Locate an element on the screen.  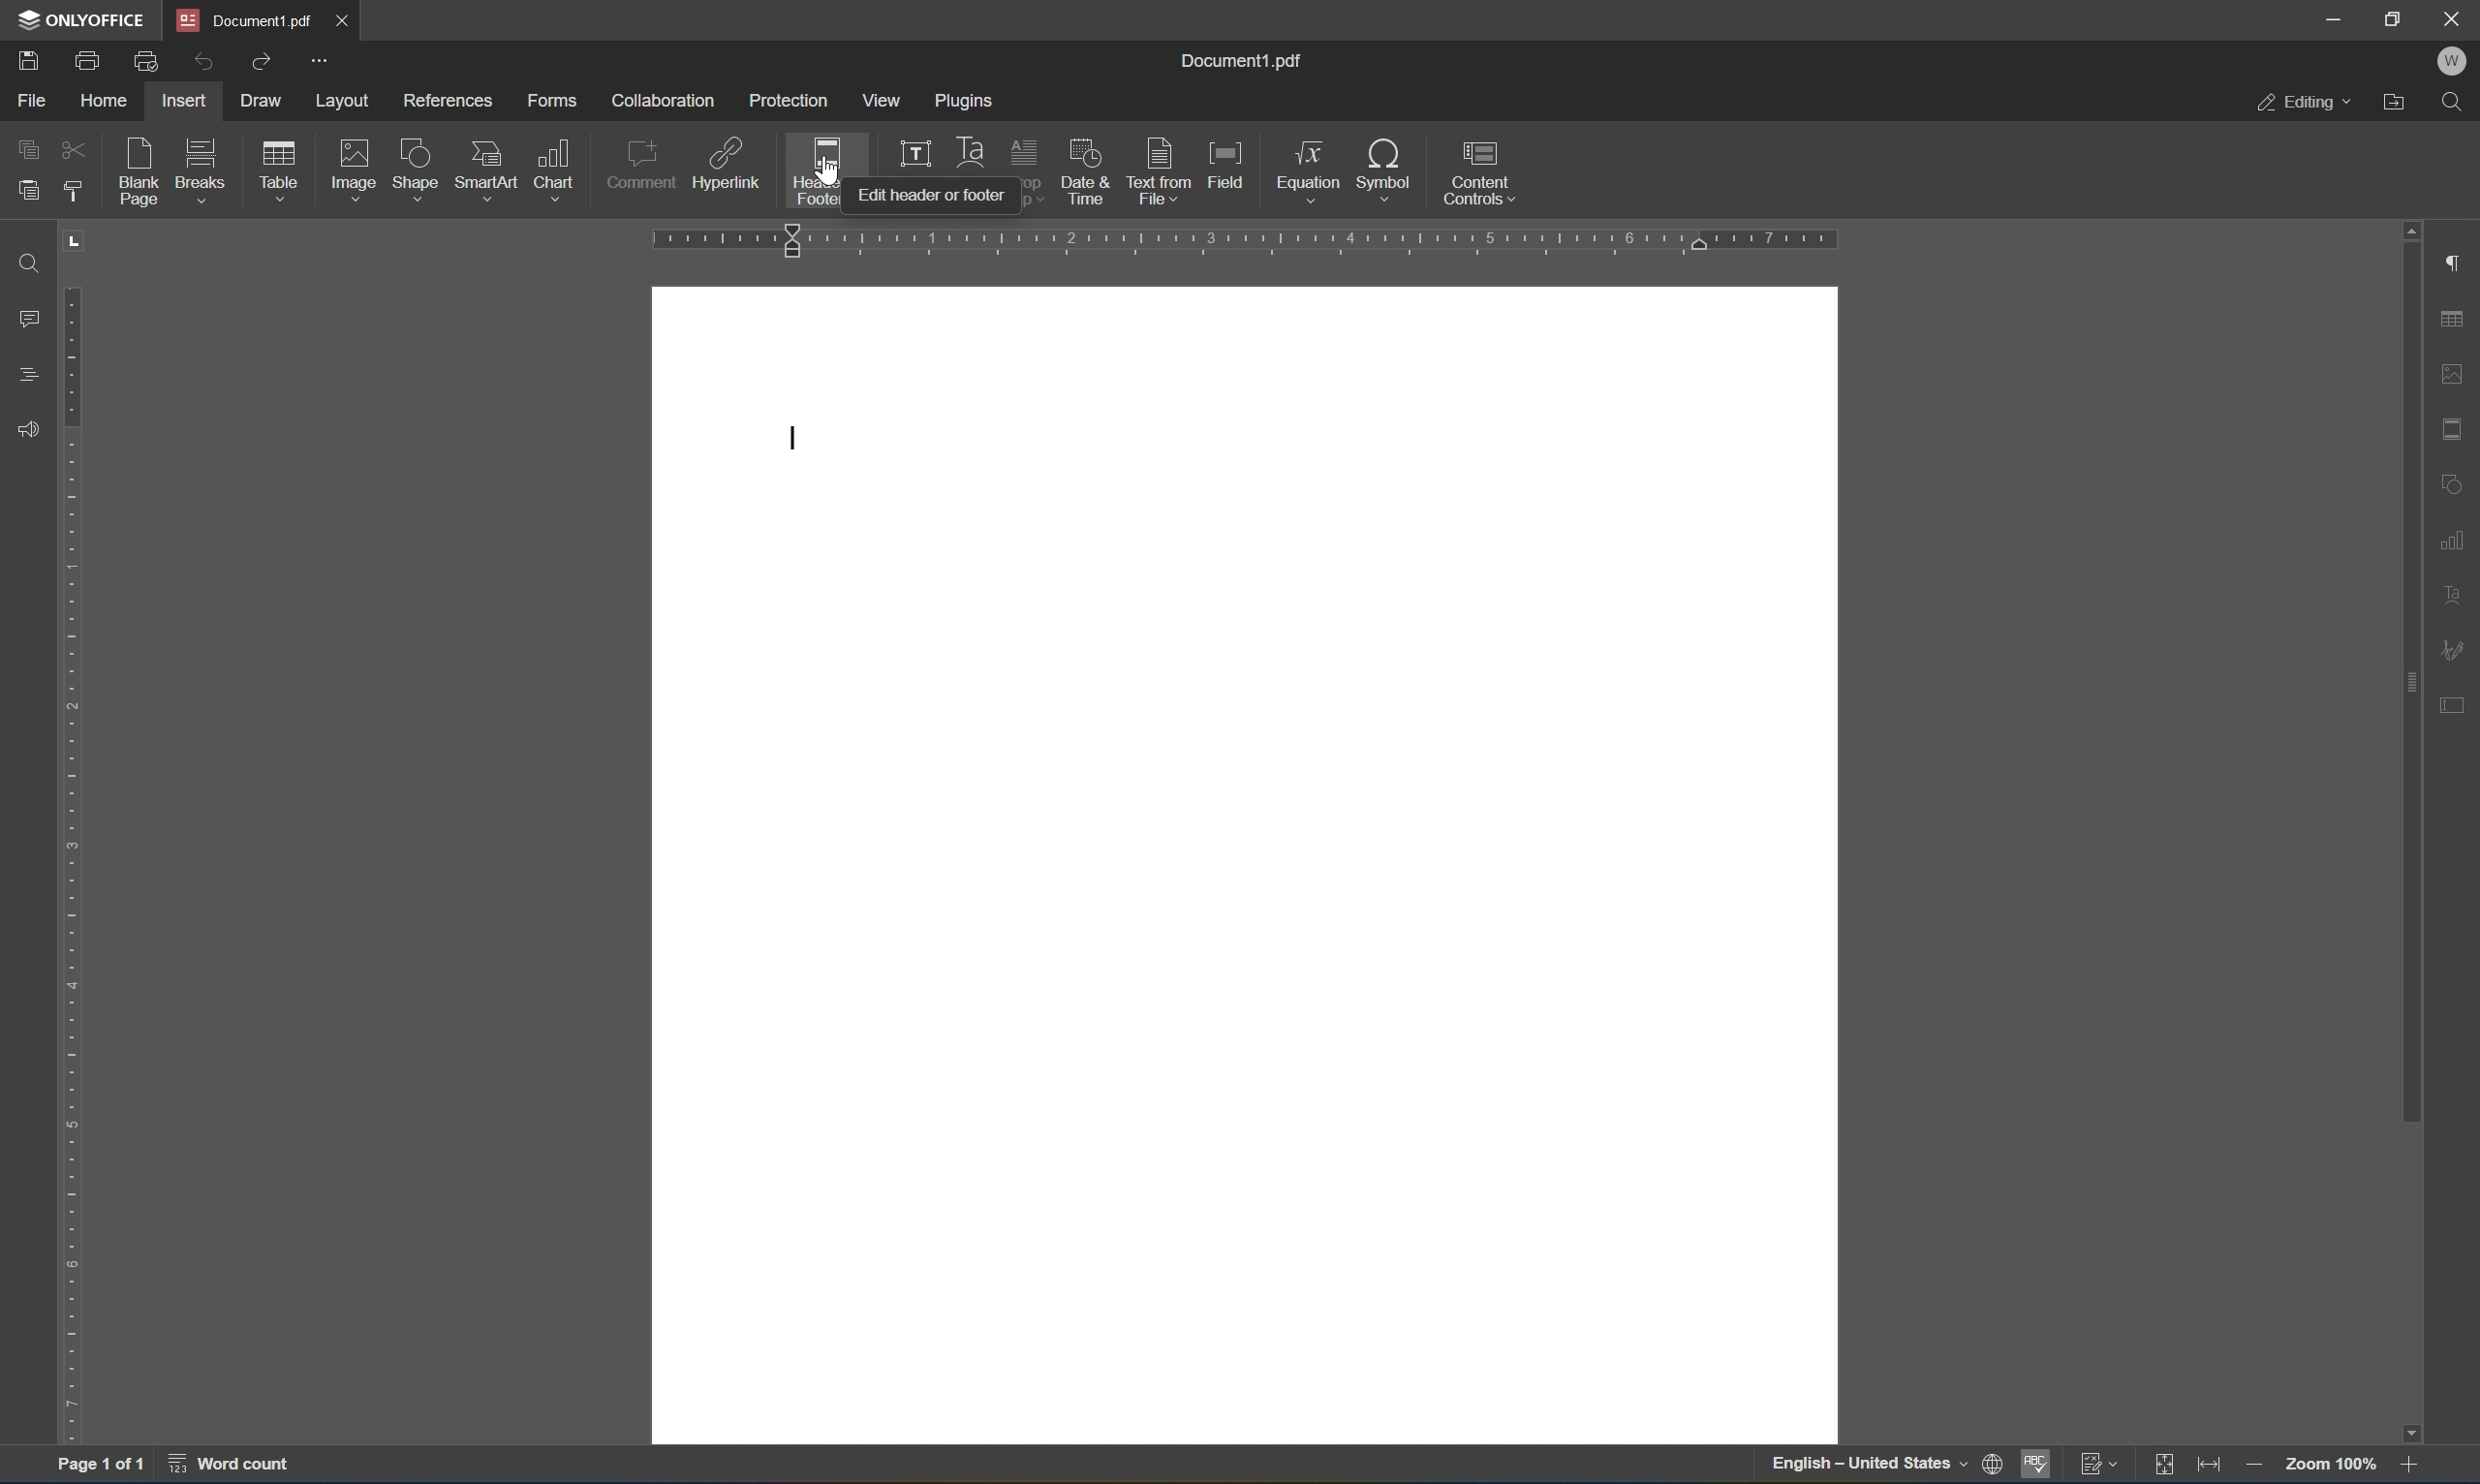
ONLYOFFICE is located at coordinates (81, 21).